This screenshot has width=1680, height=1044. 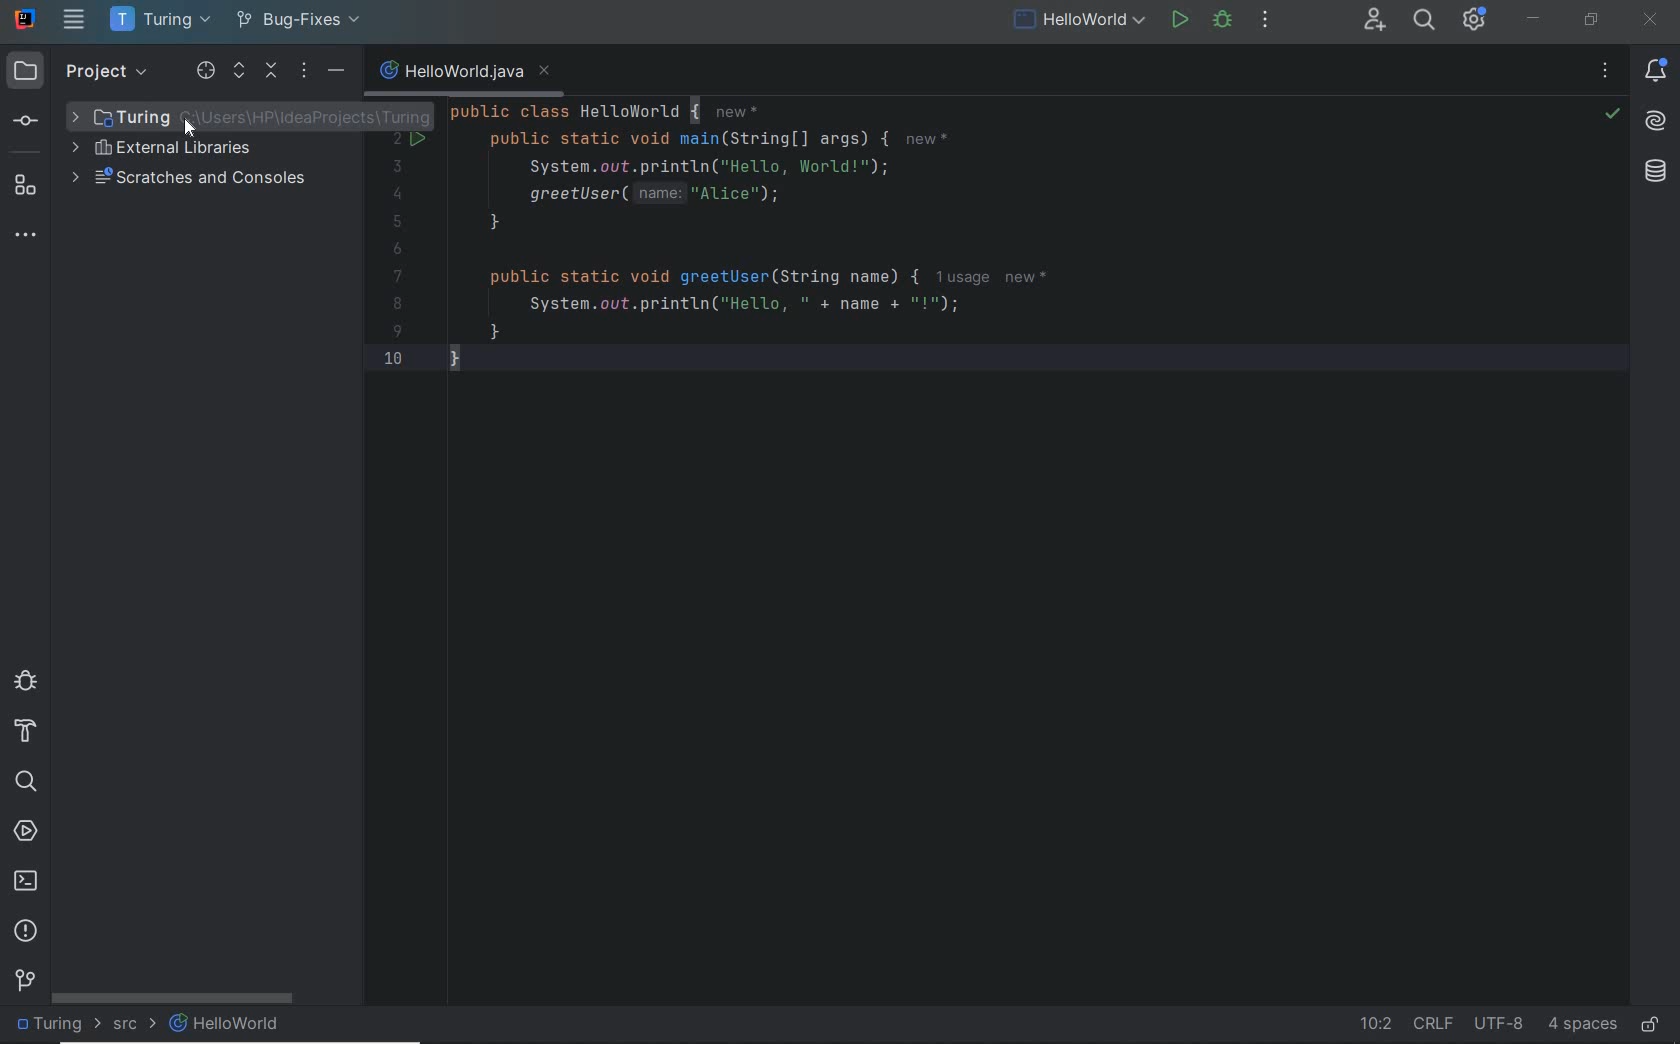 What do you see at coordinates (1266, 22) in the screenshot?
I see `more actions` at bounding box center [1266, 22].